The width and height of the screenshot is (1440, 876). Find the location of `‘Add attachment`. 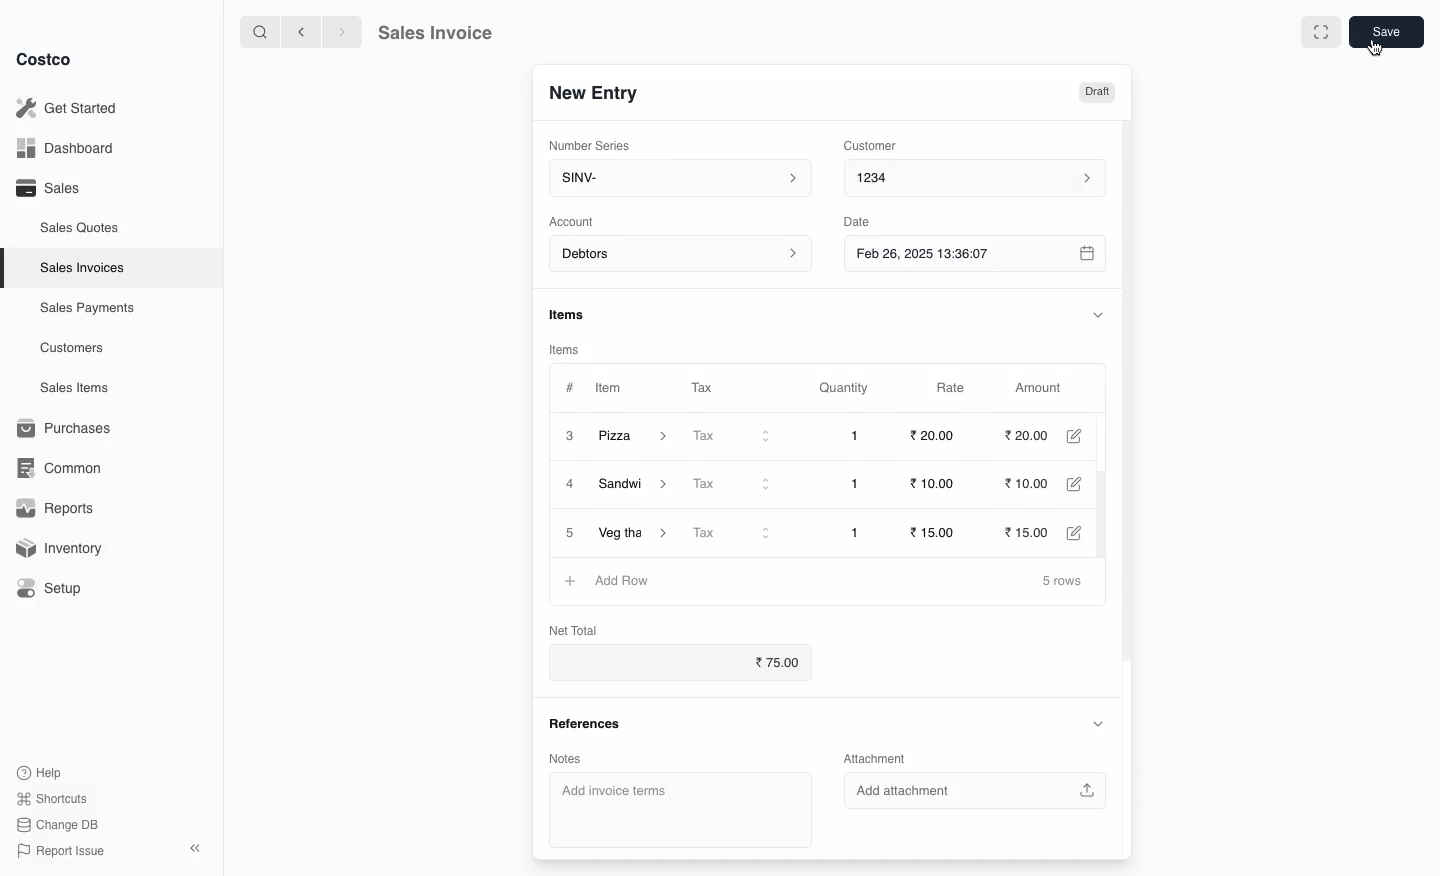

‘Add attachment is located at coordinates (981, 792).